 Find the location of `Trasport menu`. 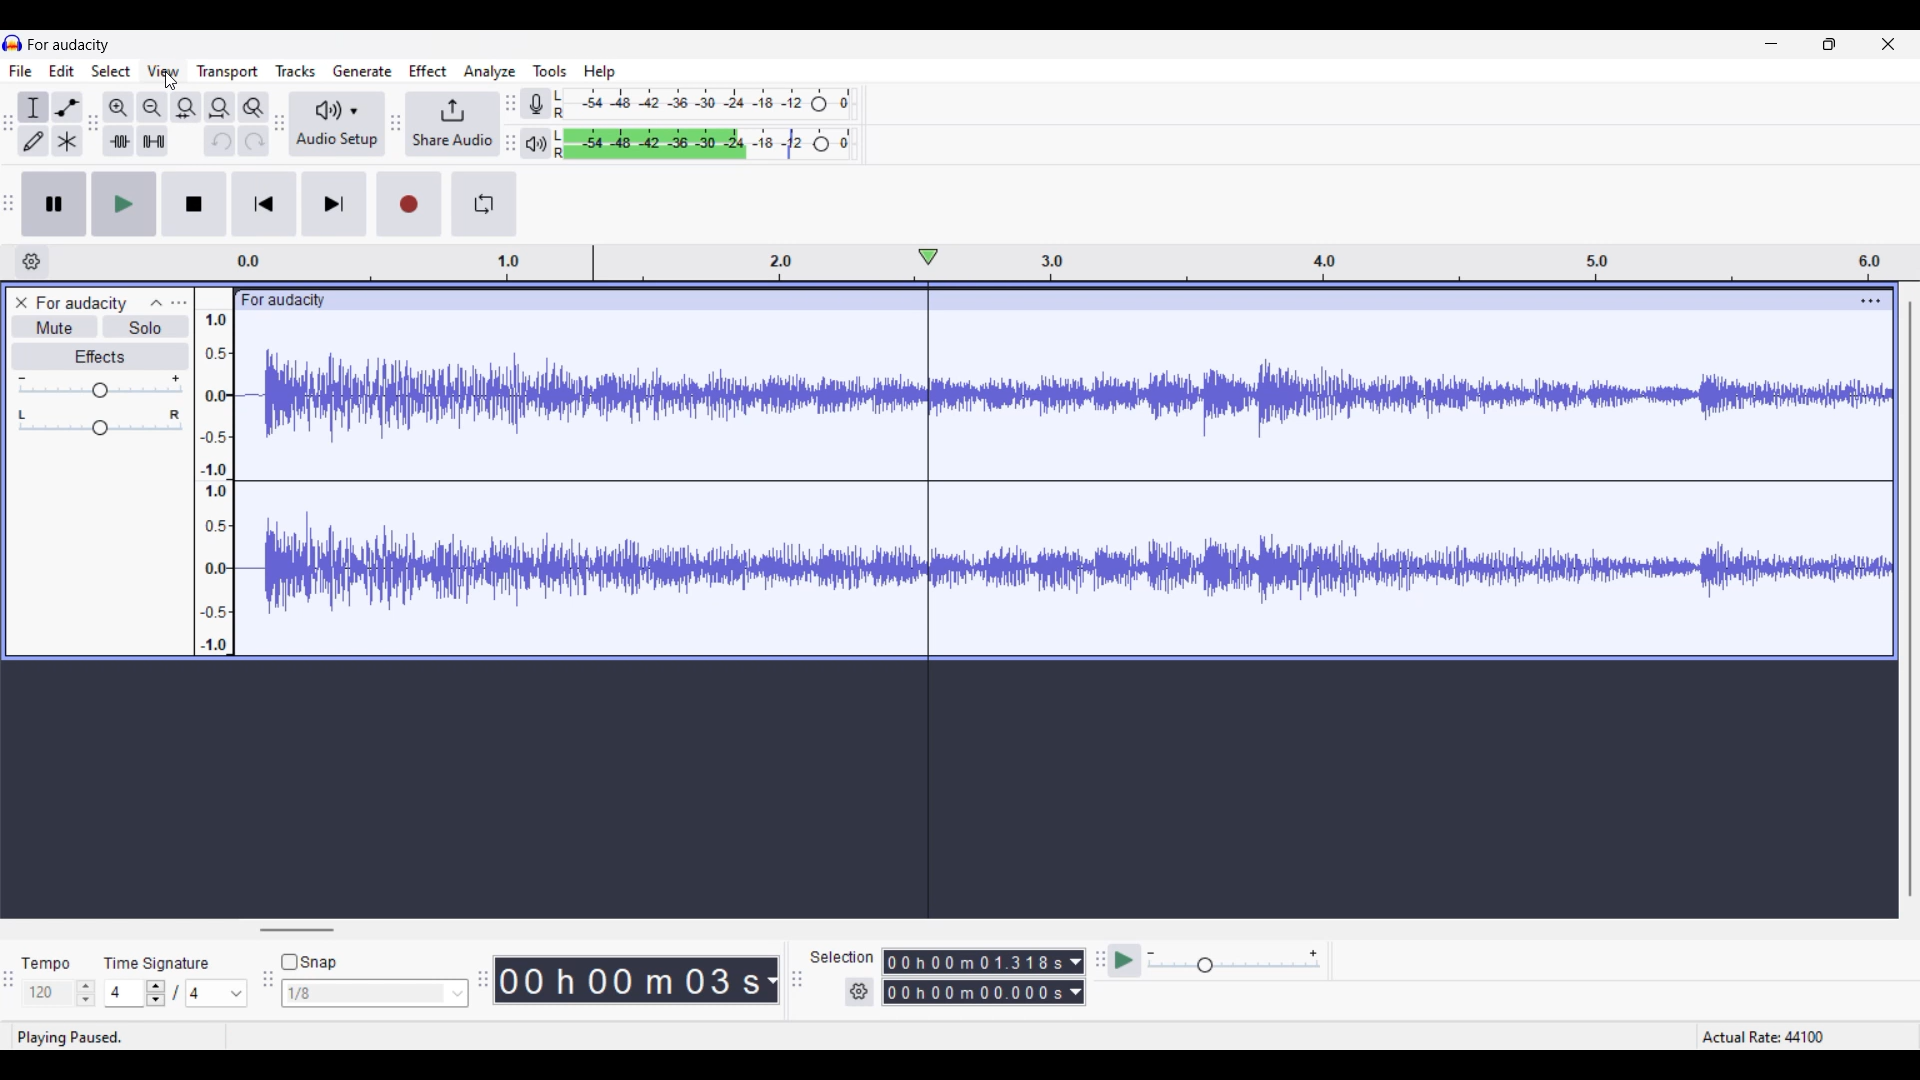

Trasport menu is located at coordinates (228, 73).